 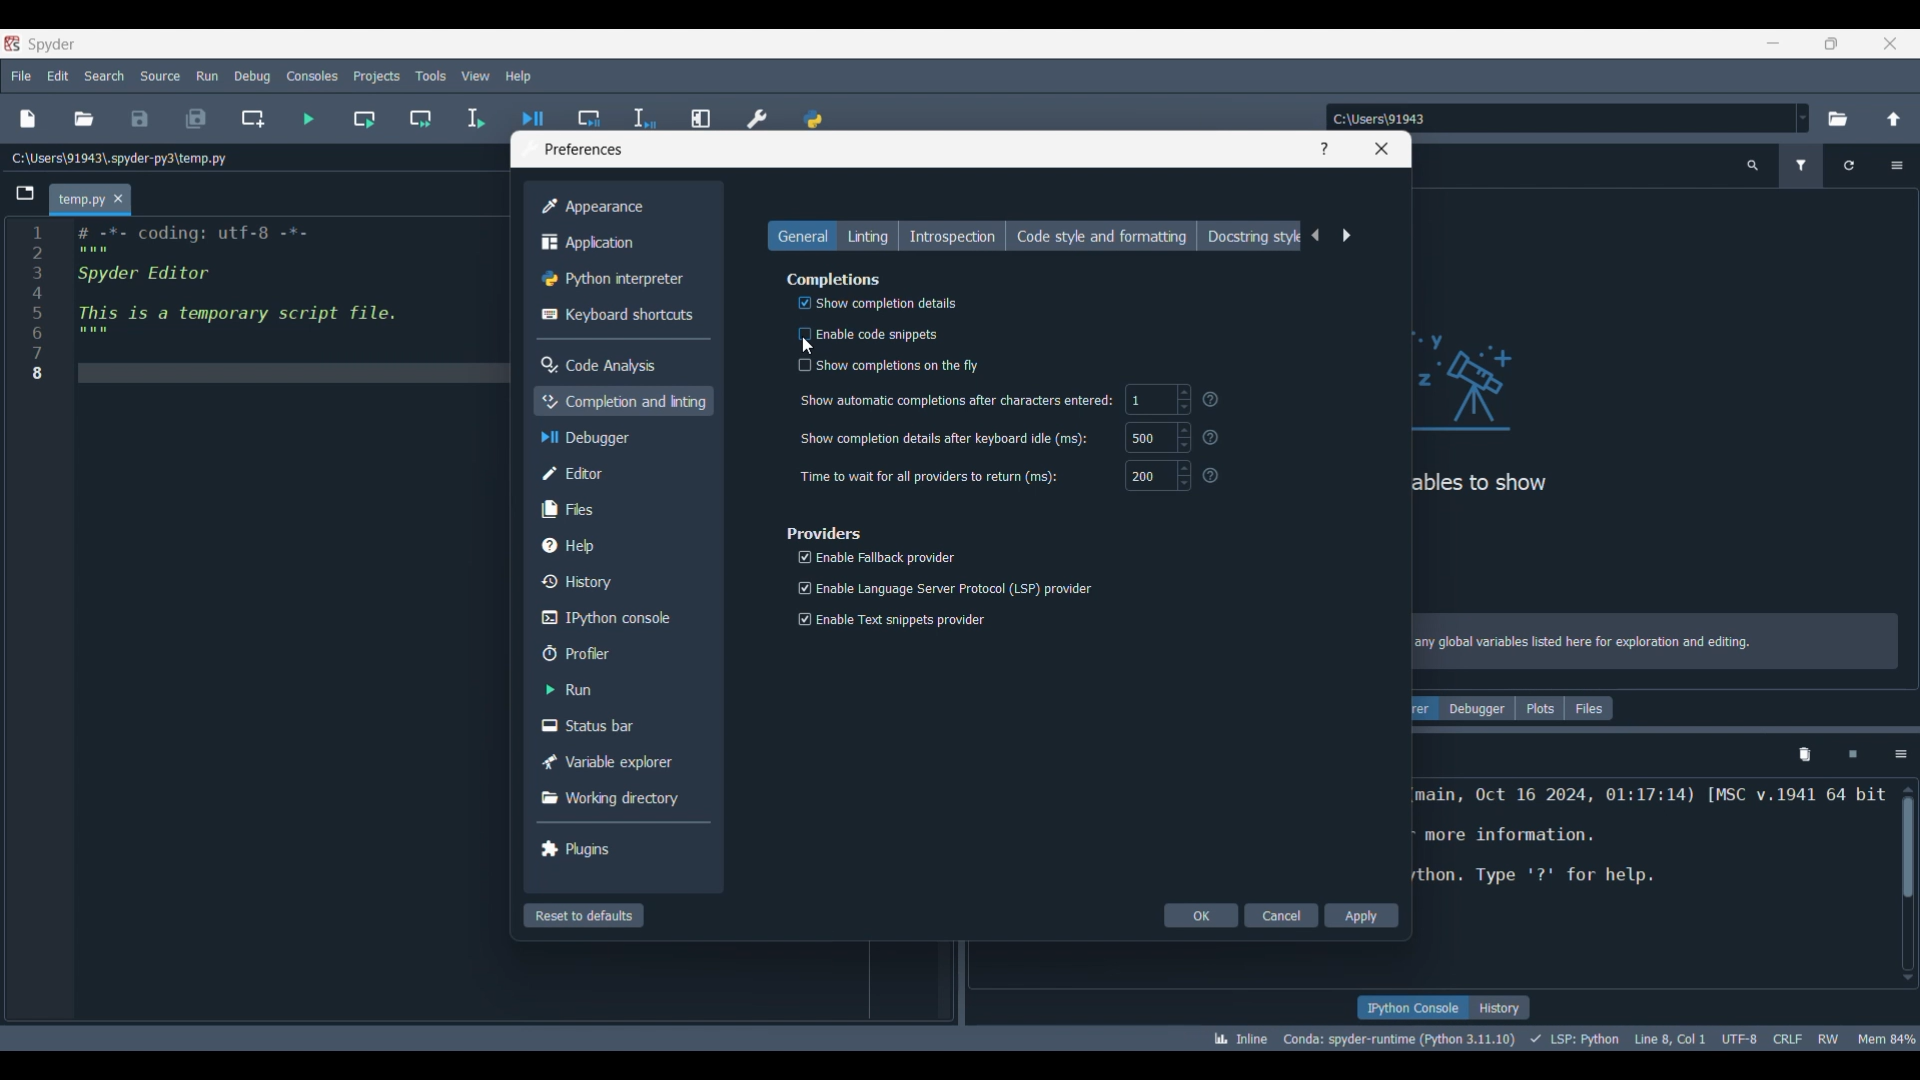 I want to click on Python interpreter, so click(x=618, y=279).